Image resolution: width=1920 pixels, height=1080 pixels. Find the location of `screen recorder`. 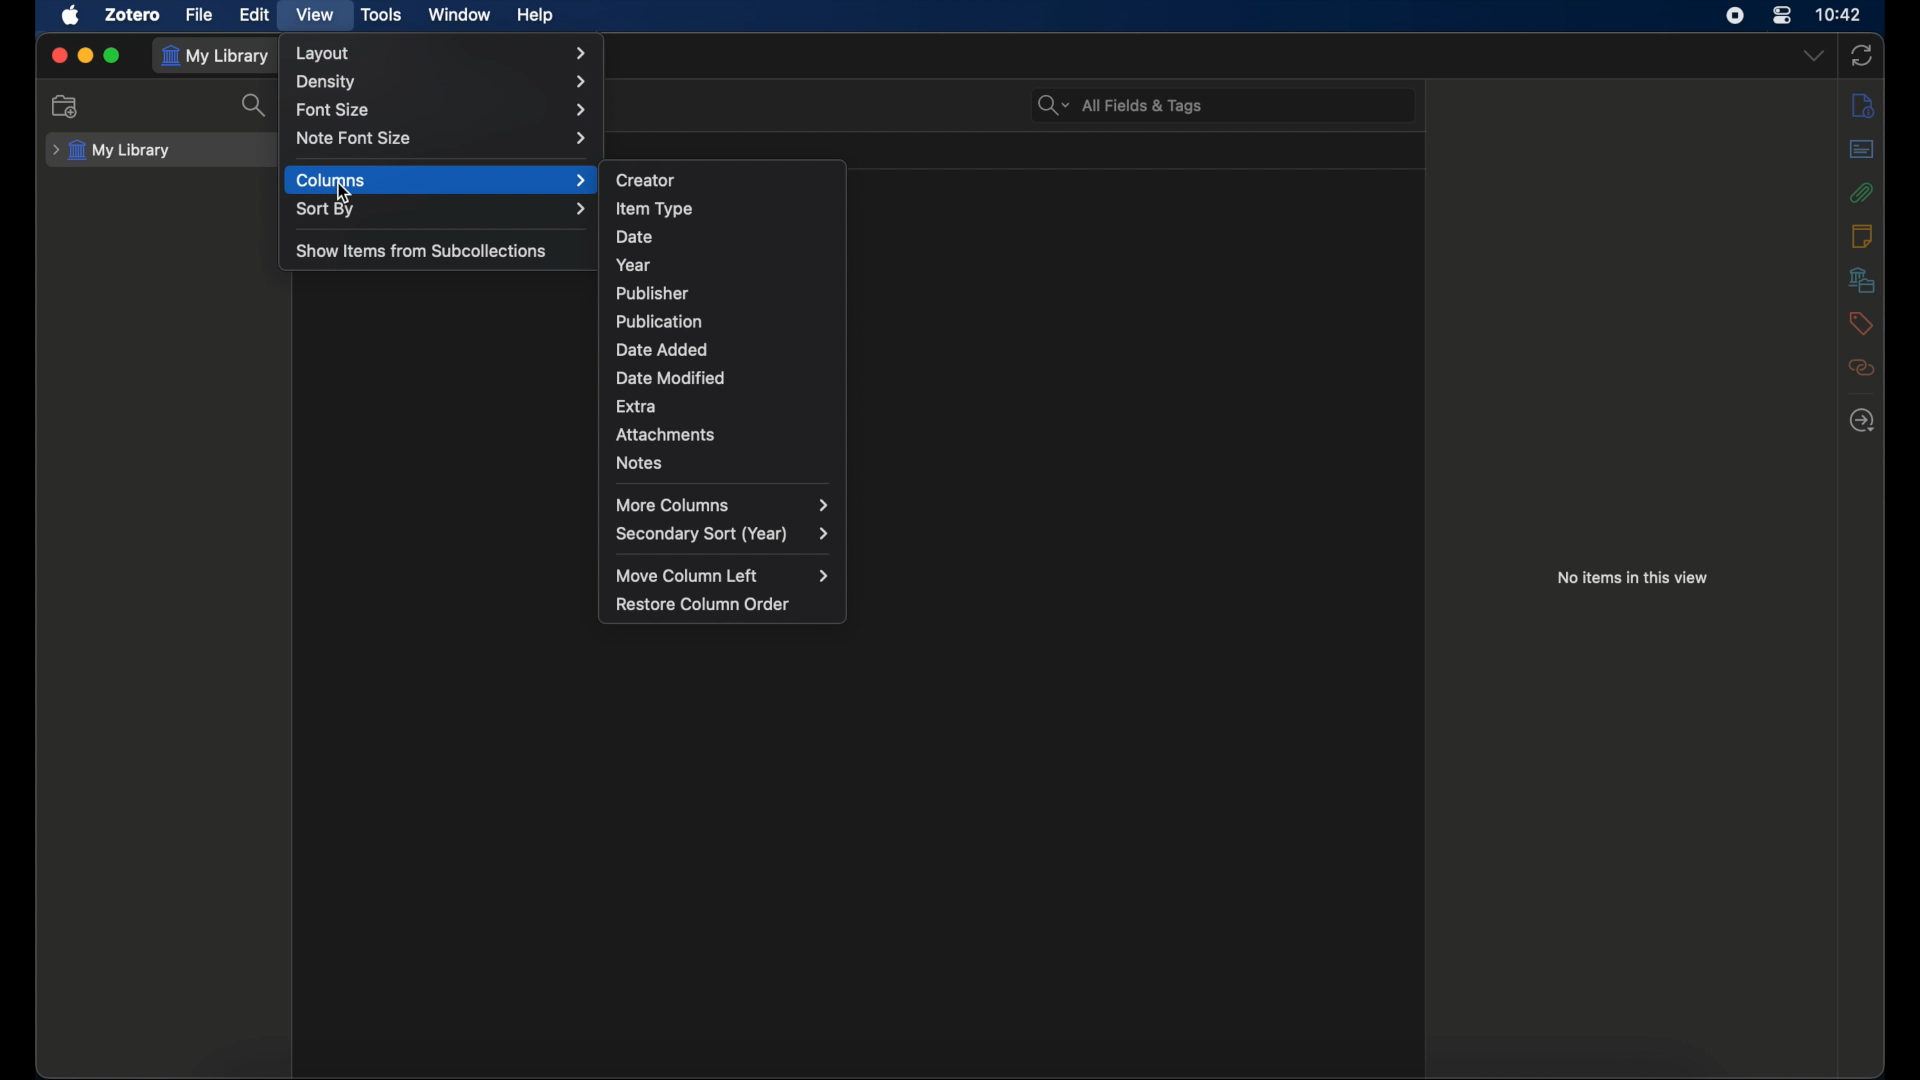

screen recorder is located at coordinates (1735, 15).